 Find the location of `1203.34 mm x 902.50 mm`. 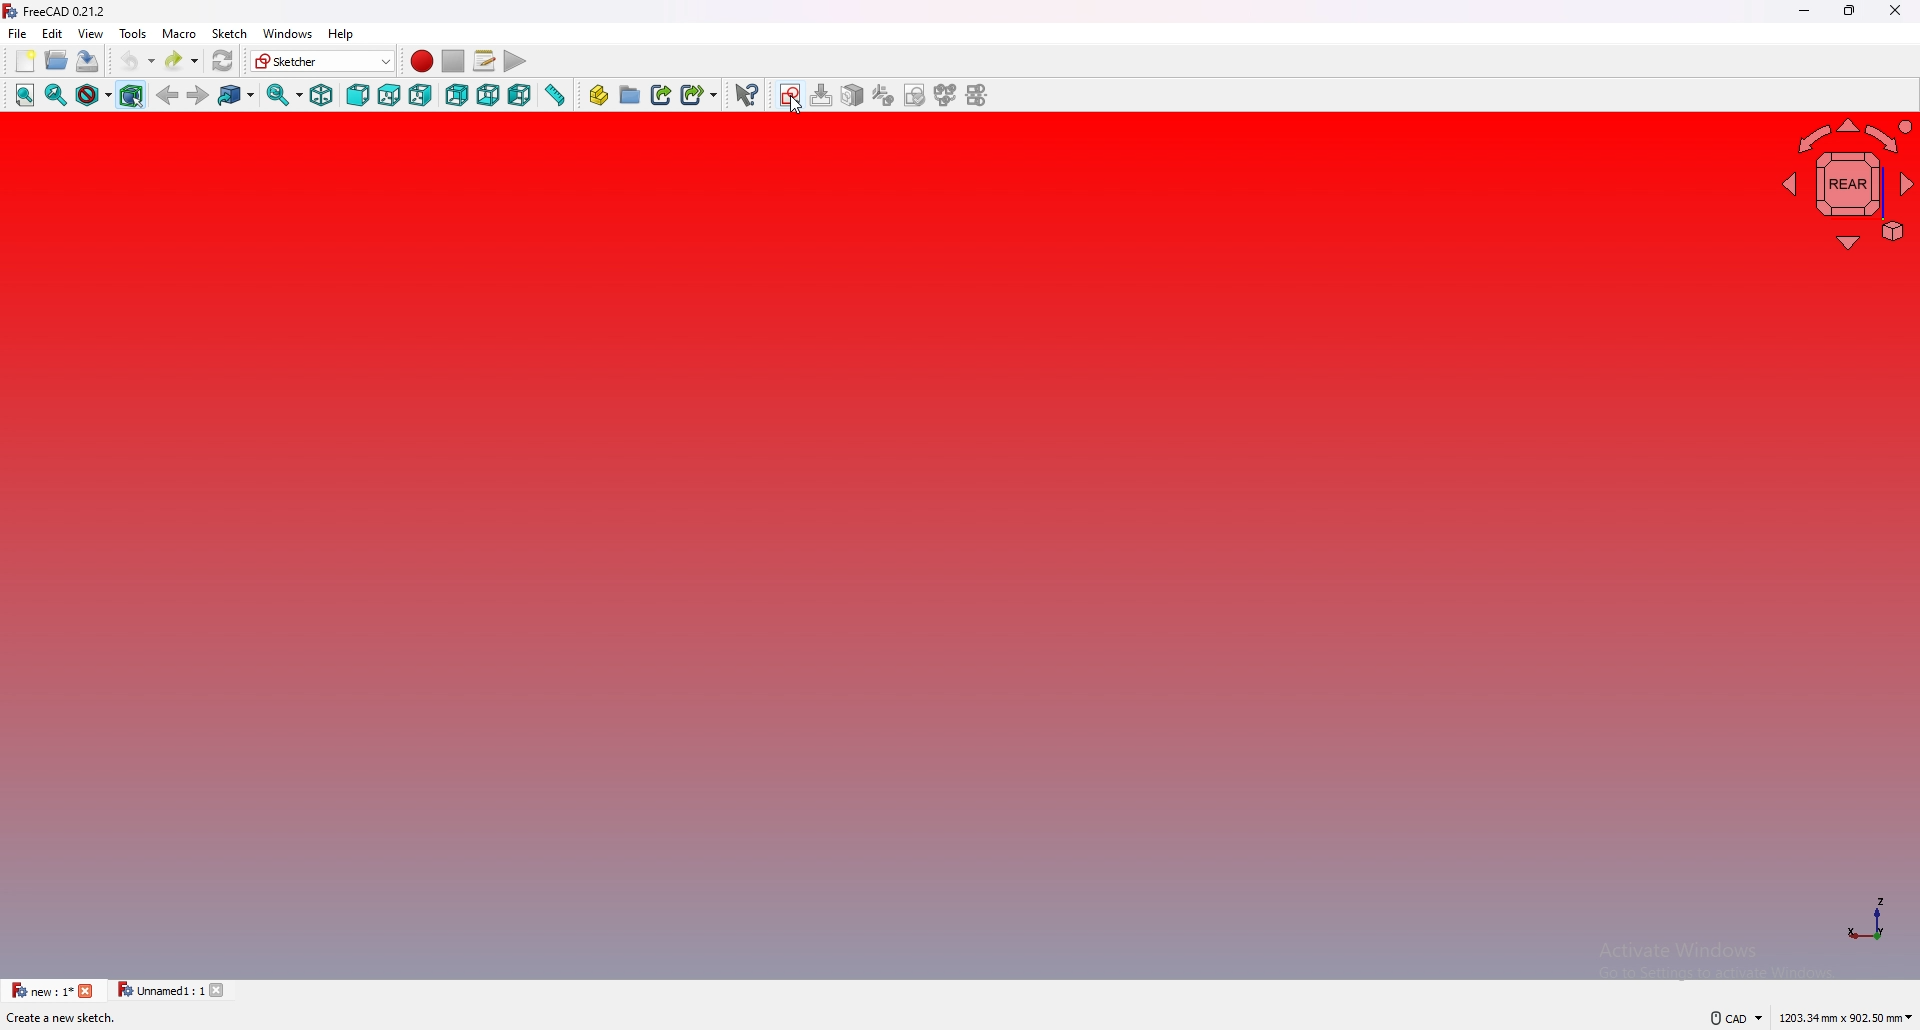

1203.34 mm x 902.50 mm is located at coordinates (1846, 1016).